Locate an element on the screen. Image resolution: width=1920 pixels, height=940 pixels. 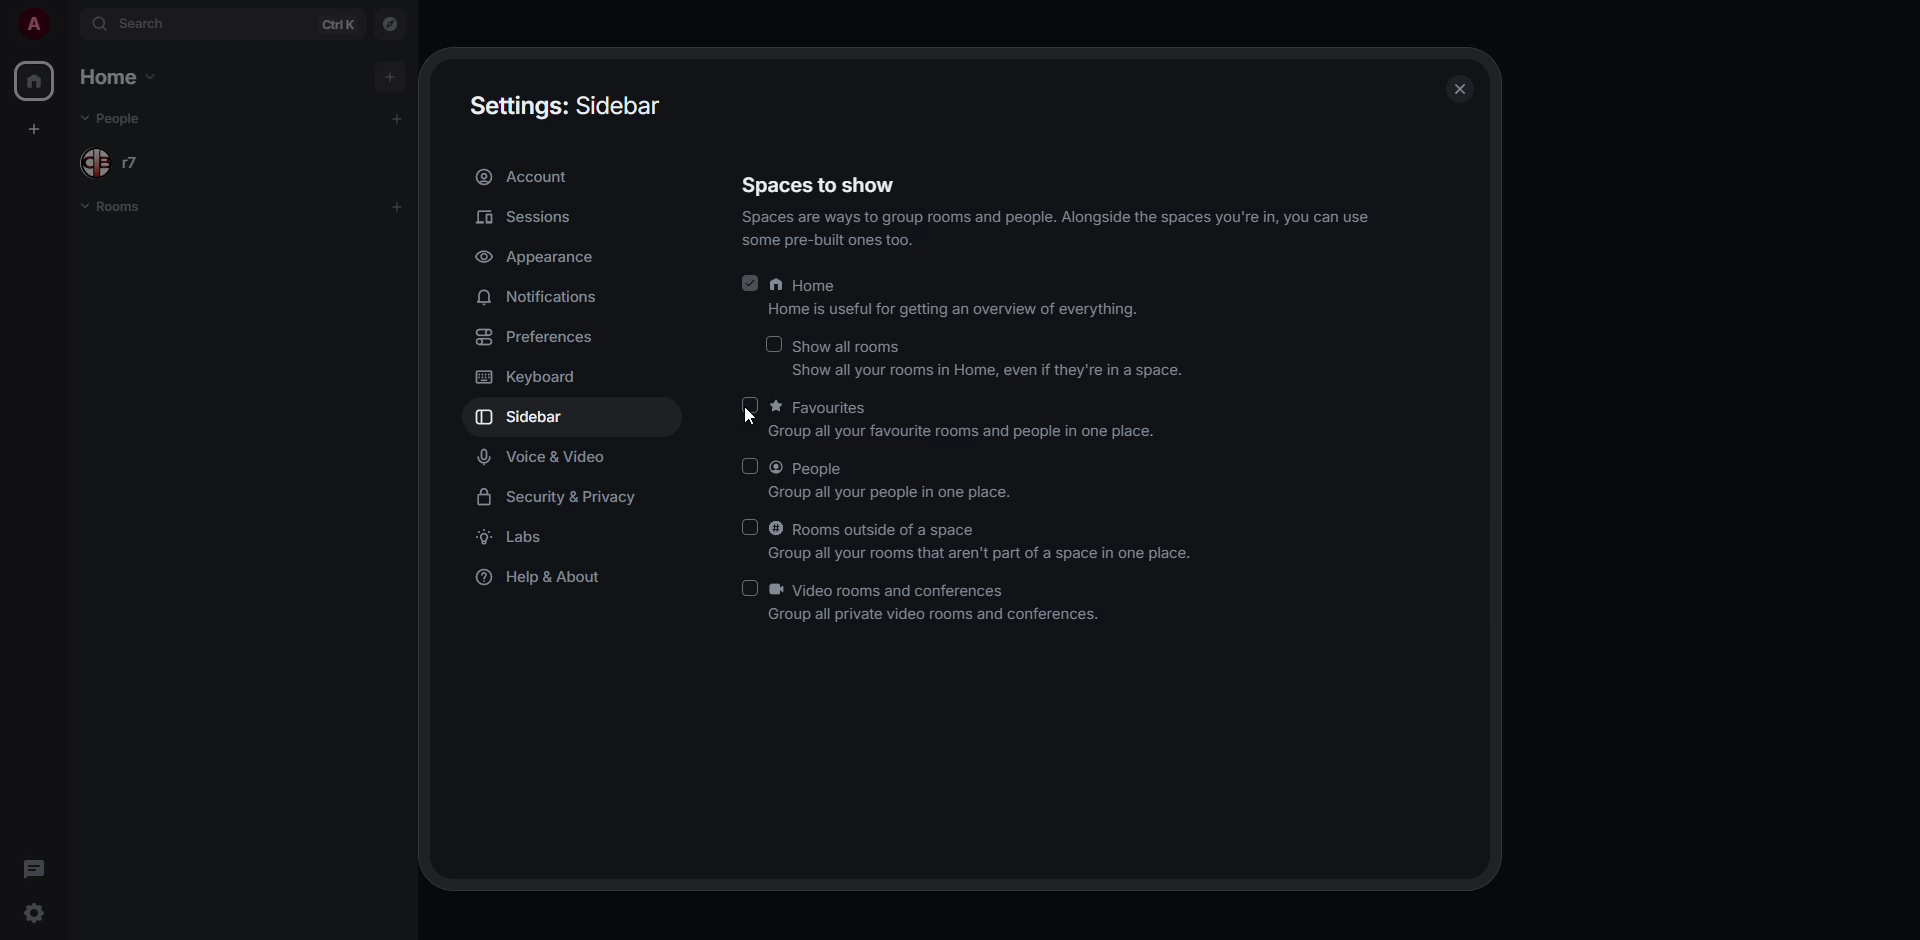
sidebar is located at coordinates (535, 416).